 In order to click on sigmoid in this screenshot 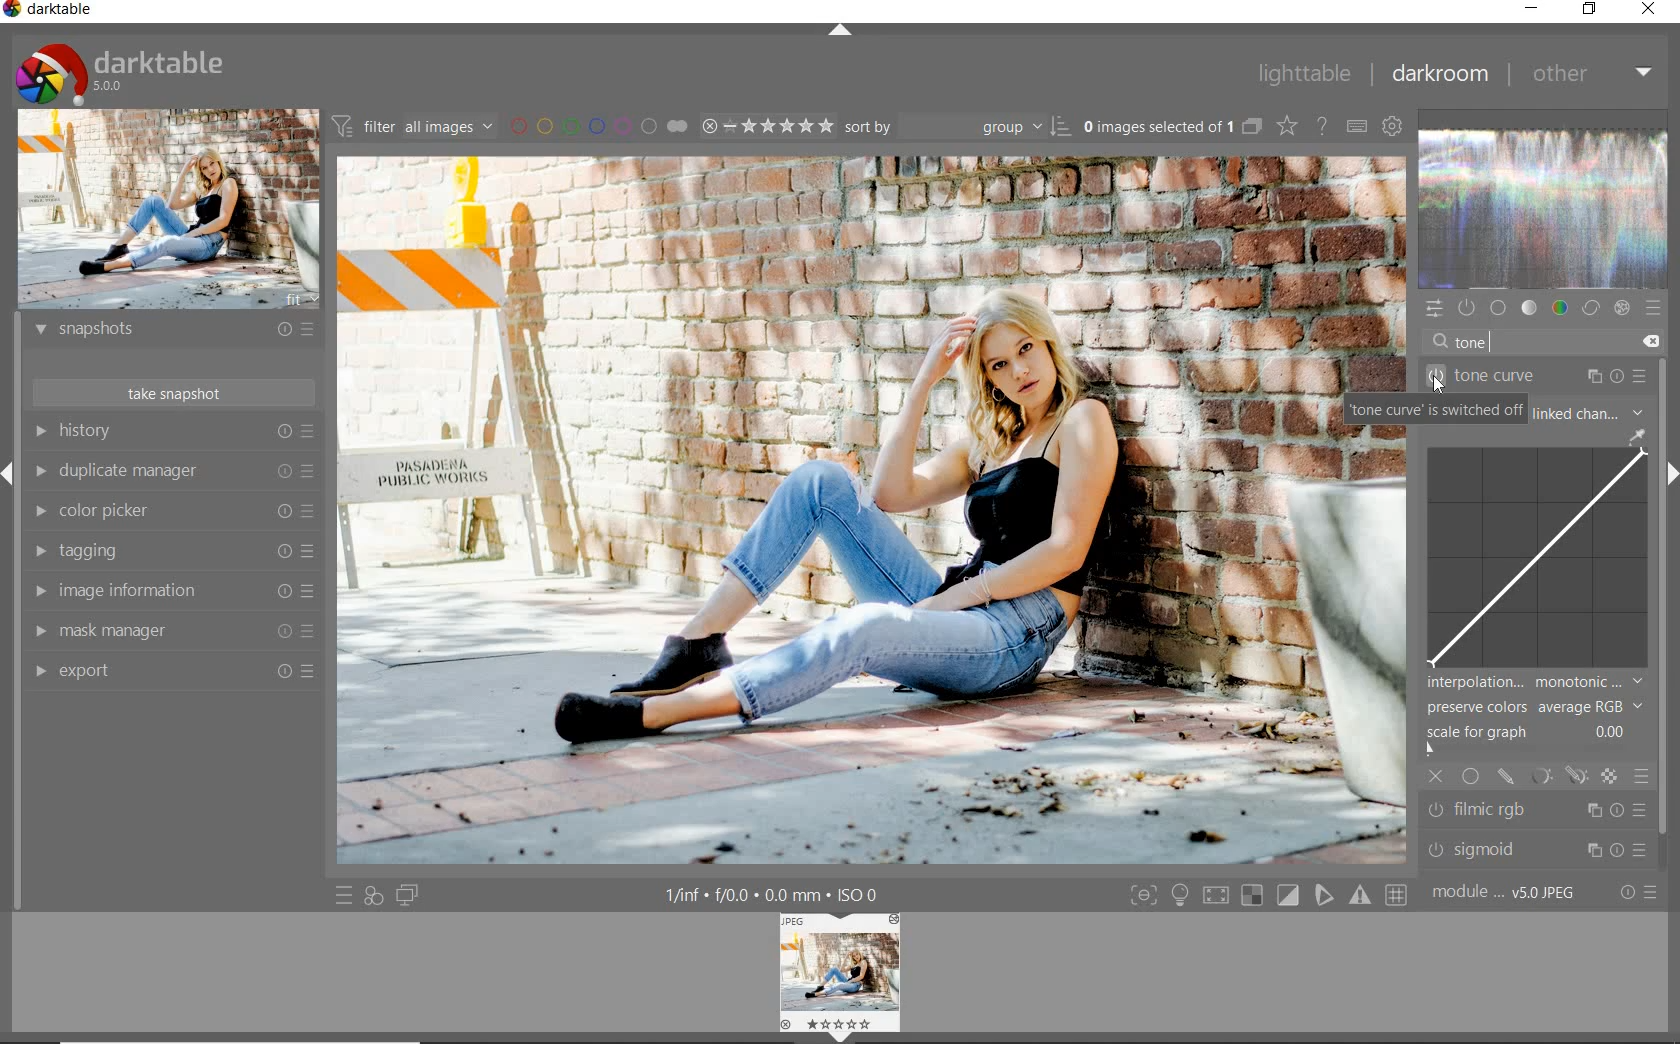, I will do `click(1534, 849)`.